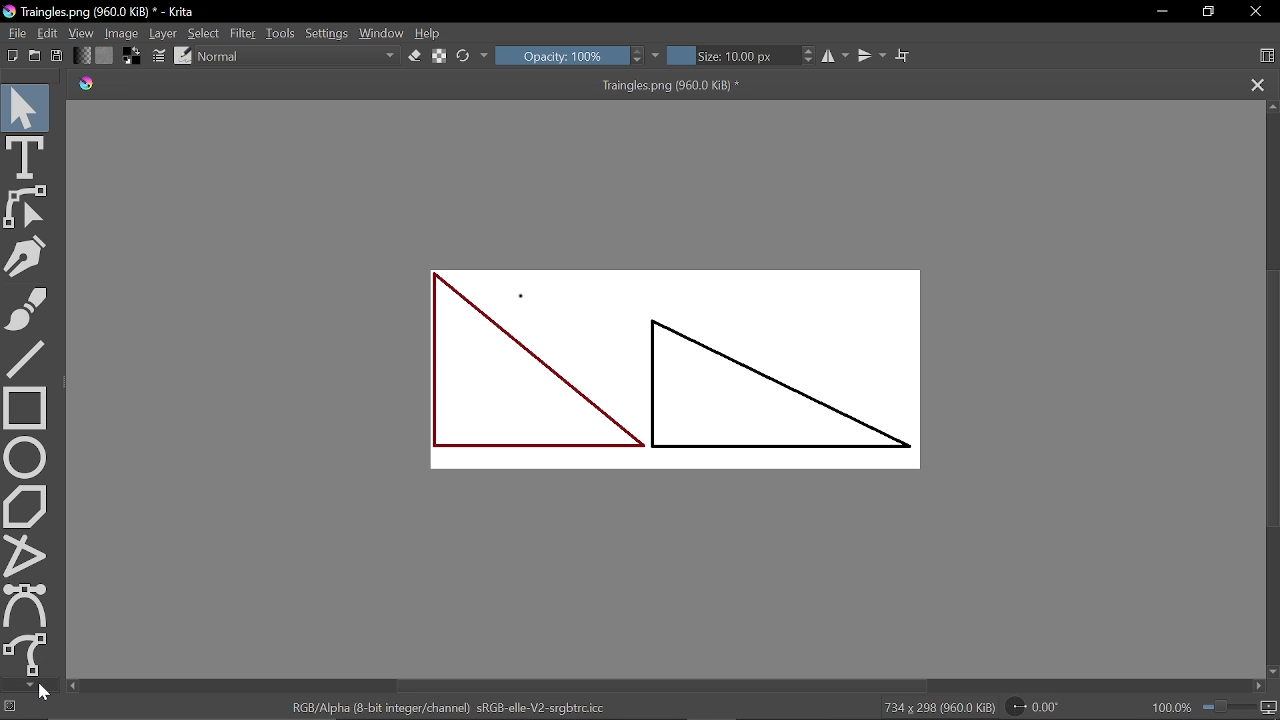  Describe the element at coordinates (157, 55) in the screenshot. I see `Edit brush settings` at that location.